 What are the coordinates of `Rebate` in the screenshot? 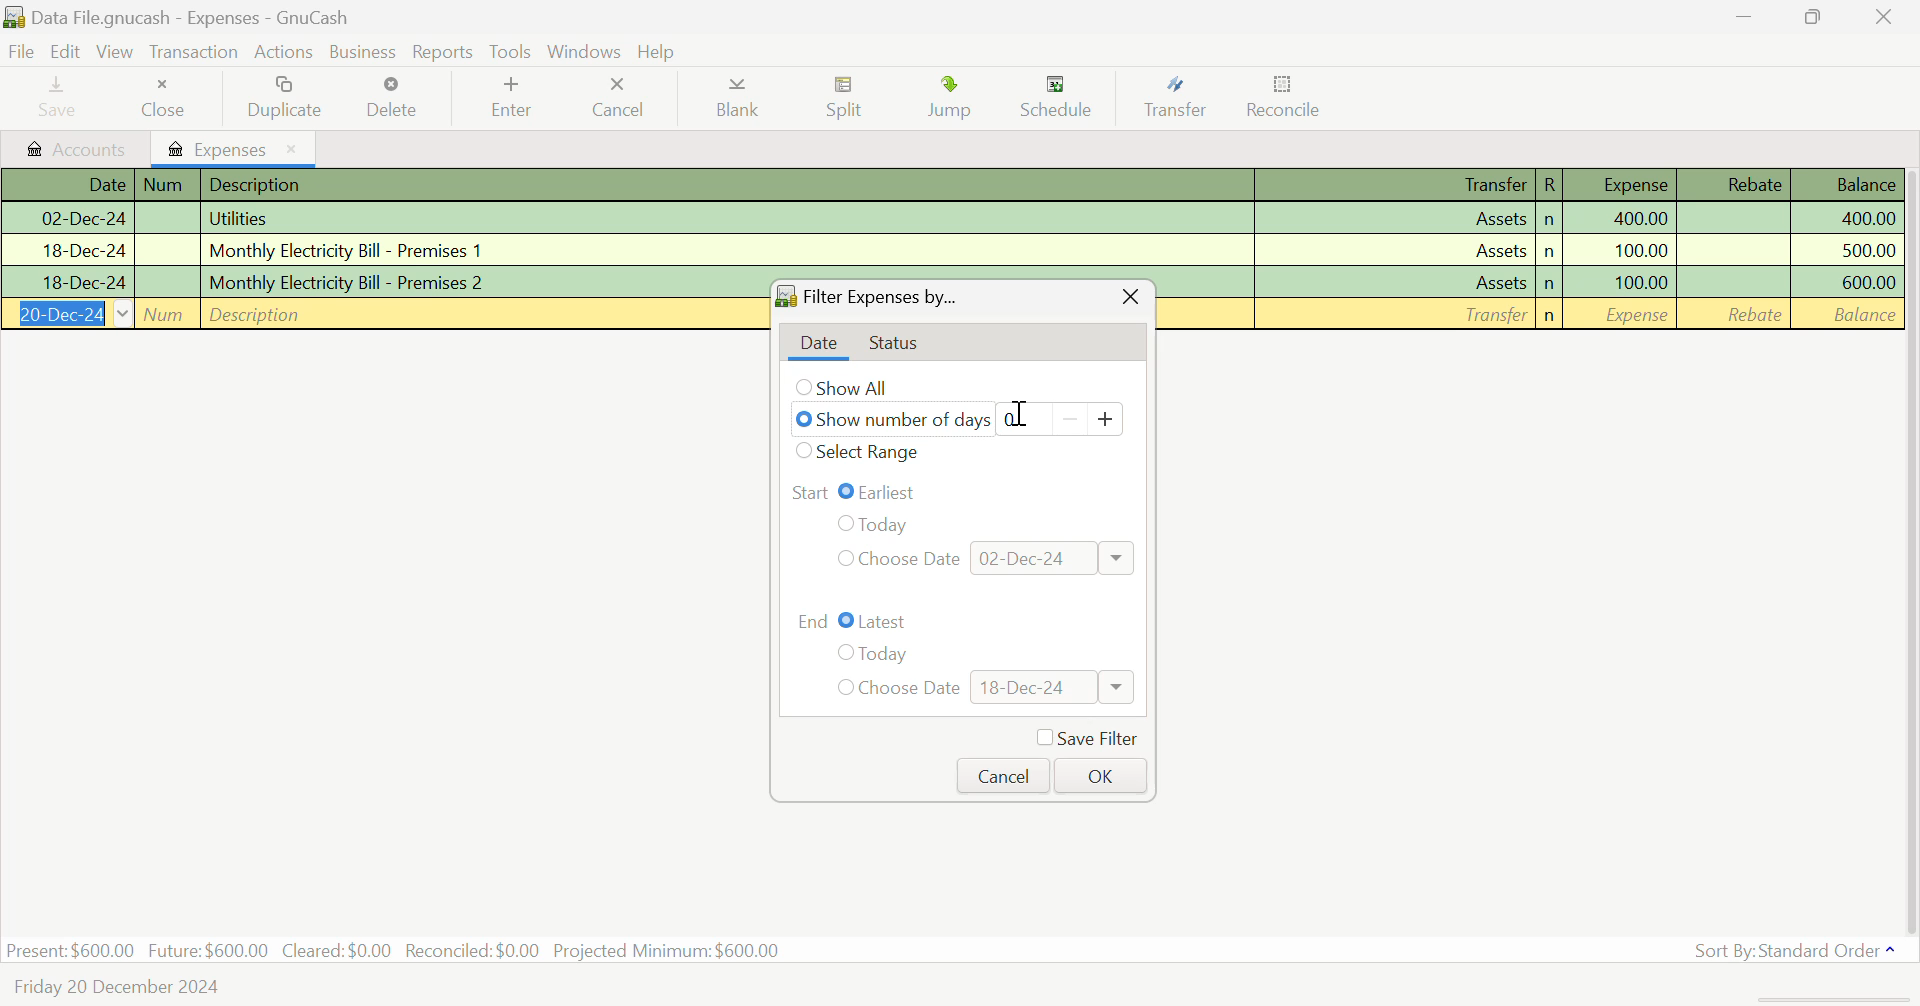 It's located at (1733, 249).